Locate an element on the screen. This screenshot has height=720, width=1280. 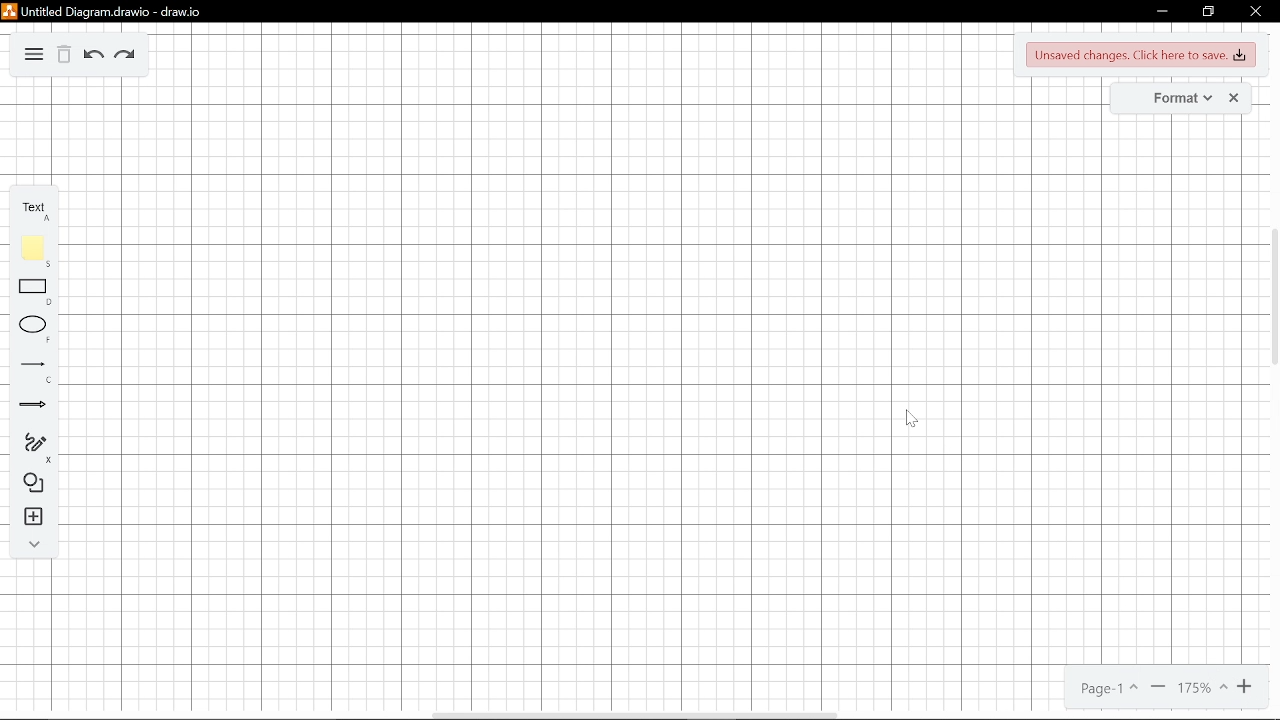
redo is located at coordinates (125, 57).